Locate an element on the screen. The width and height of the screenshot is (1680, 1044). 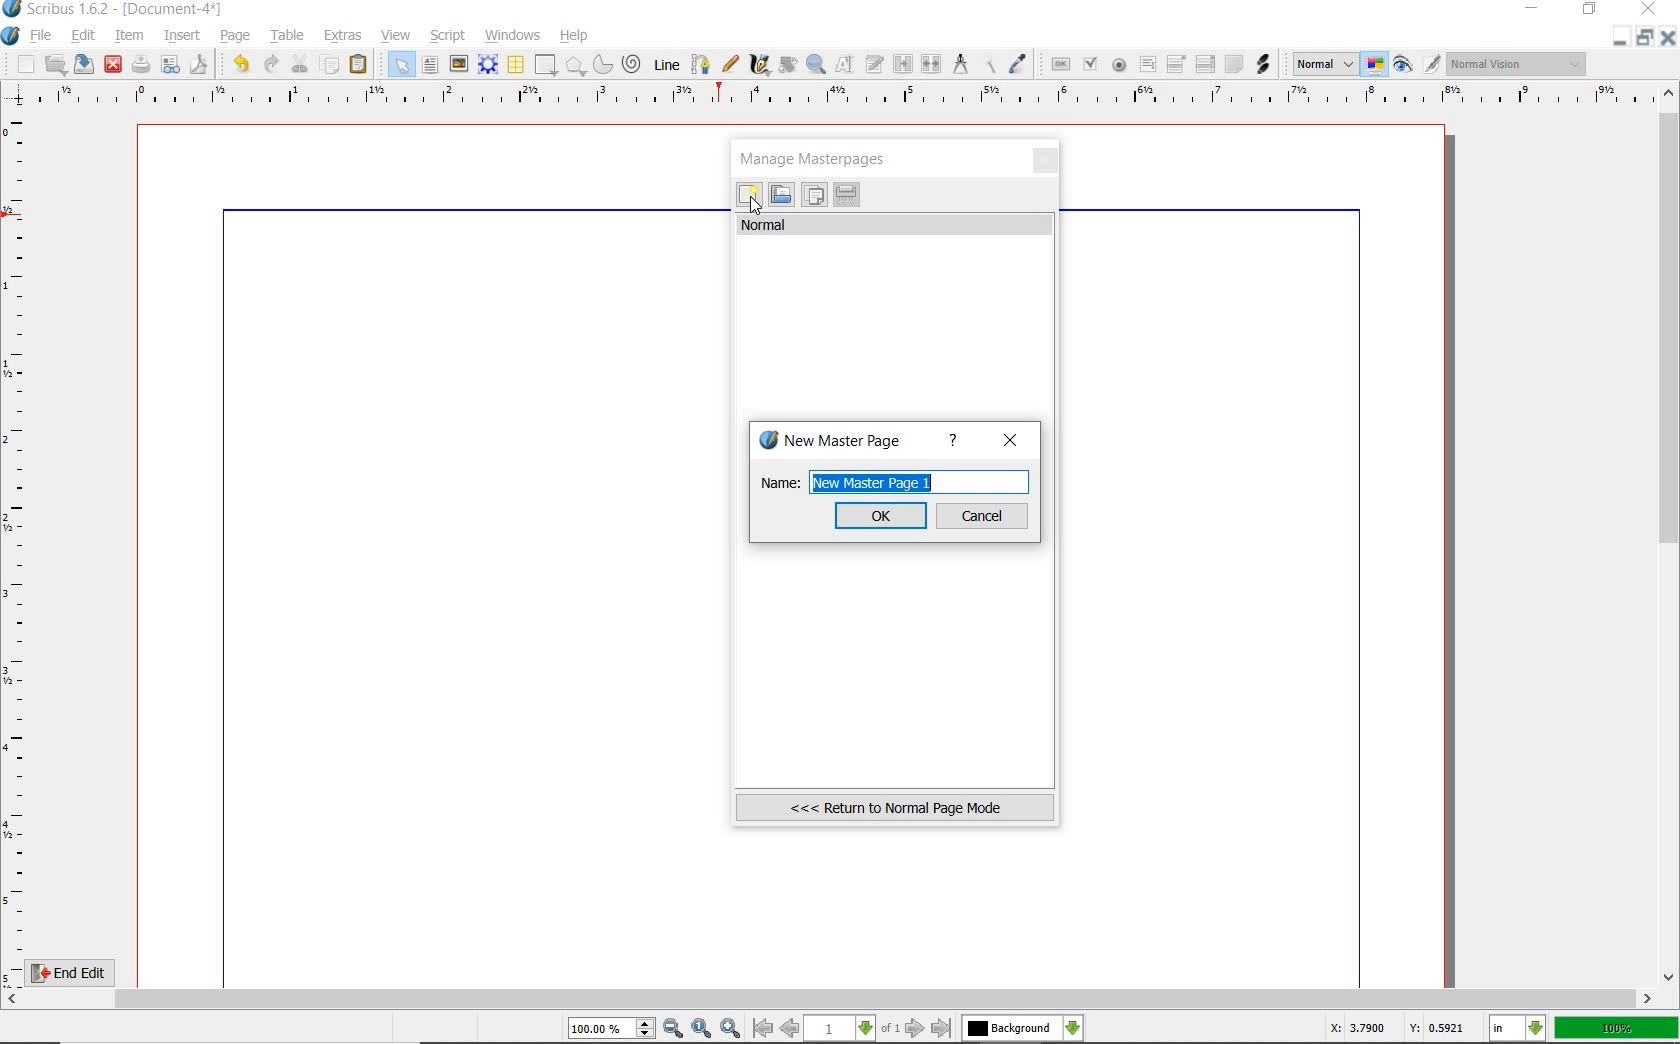
insert is located at coordinates (181, 35).